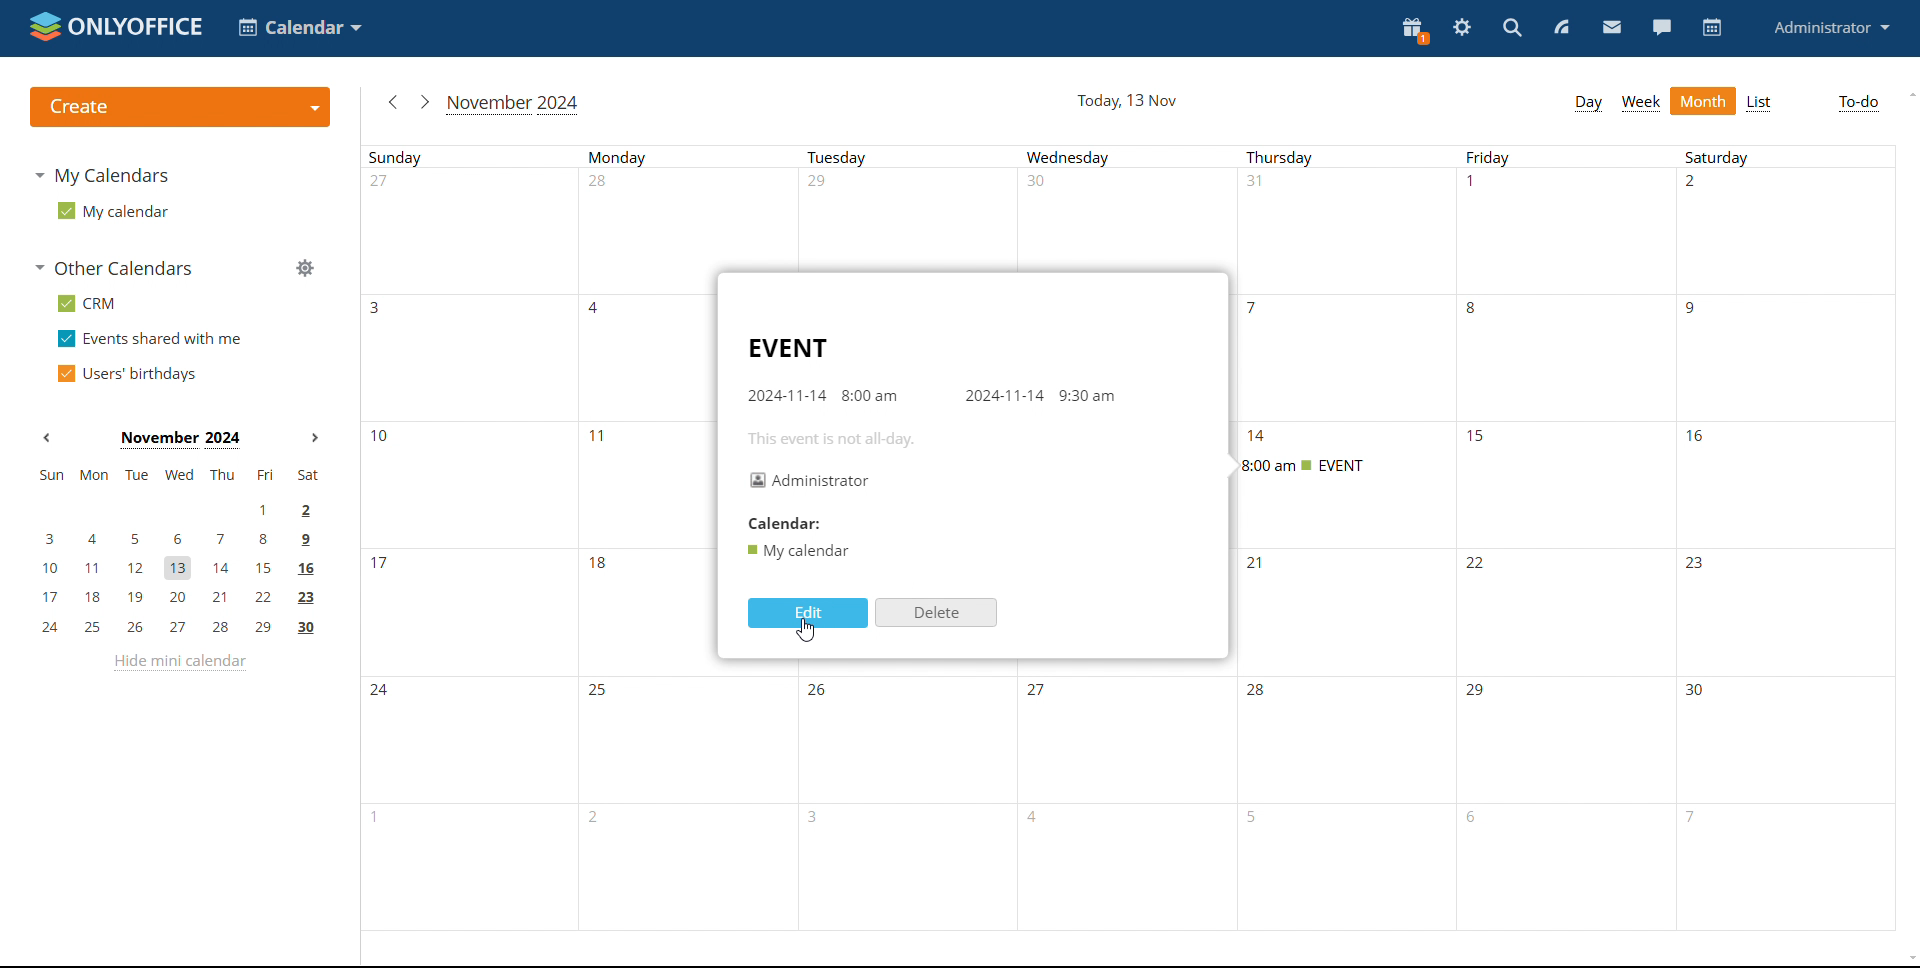 This screenshot has width=1920, height=968. Describe the element at coordinates (1908, 958) in the screenshot. I see `scroll down` at that location.